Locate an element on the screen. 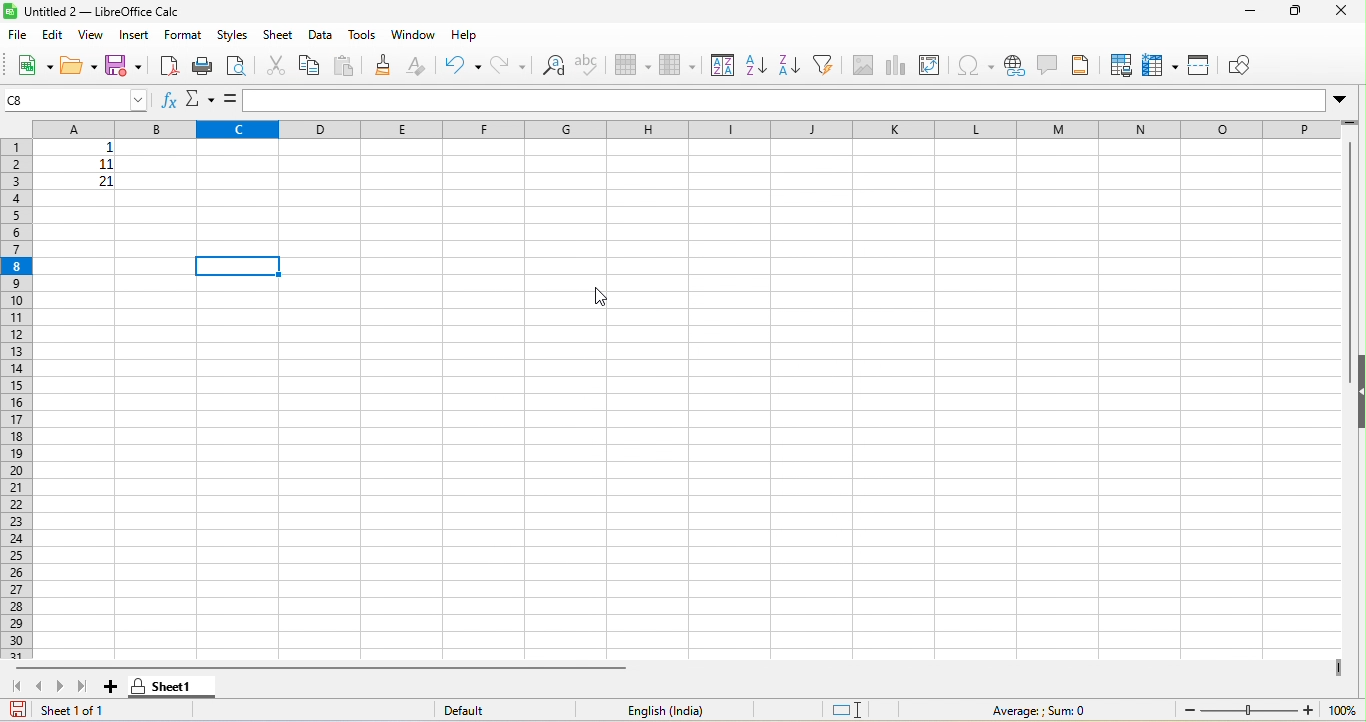 The width and height of the screenshot is (1366, 722). styles is located at coordinates (233, 35).